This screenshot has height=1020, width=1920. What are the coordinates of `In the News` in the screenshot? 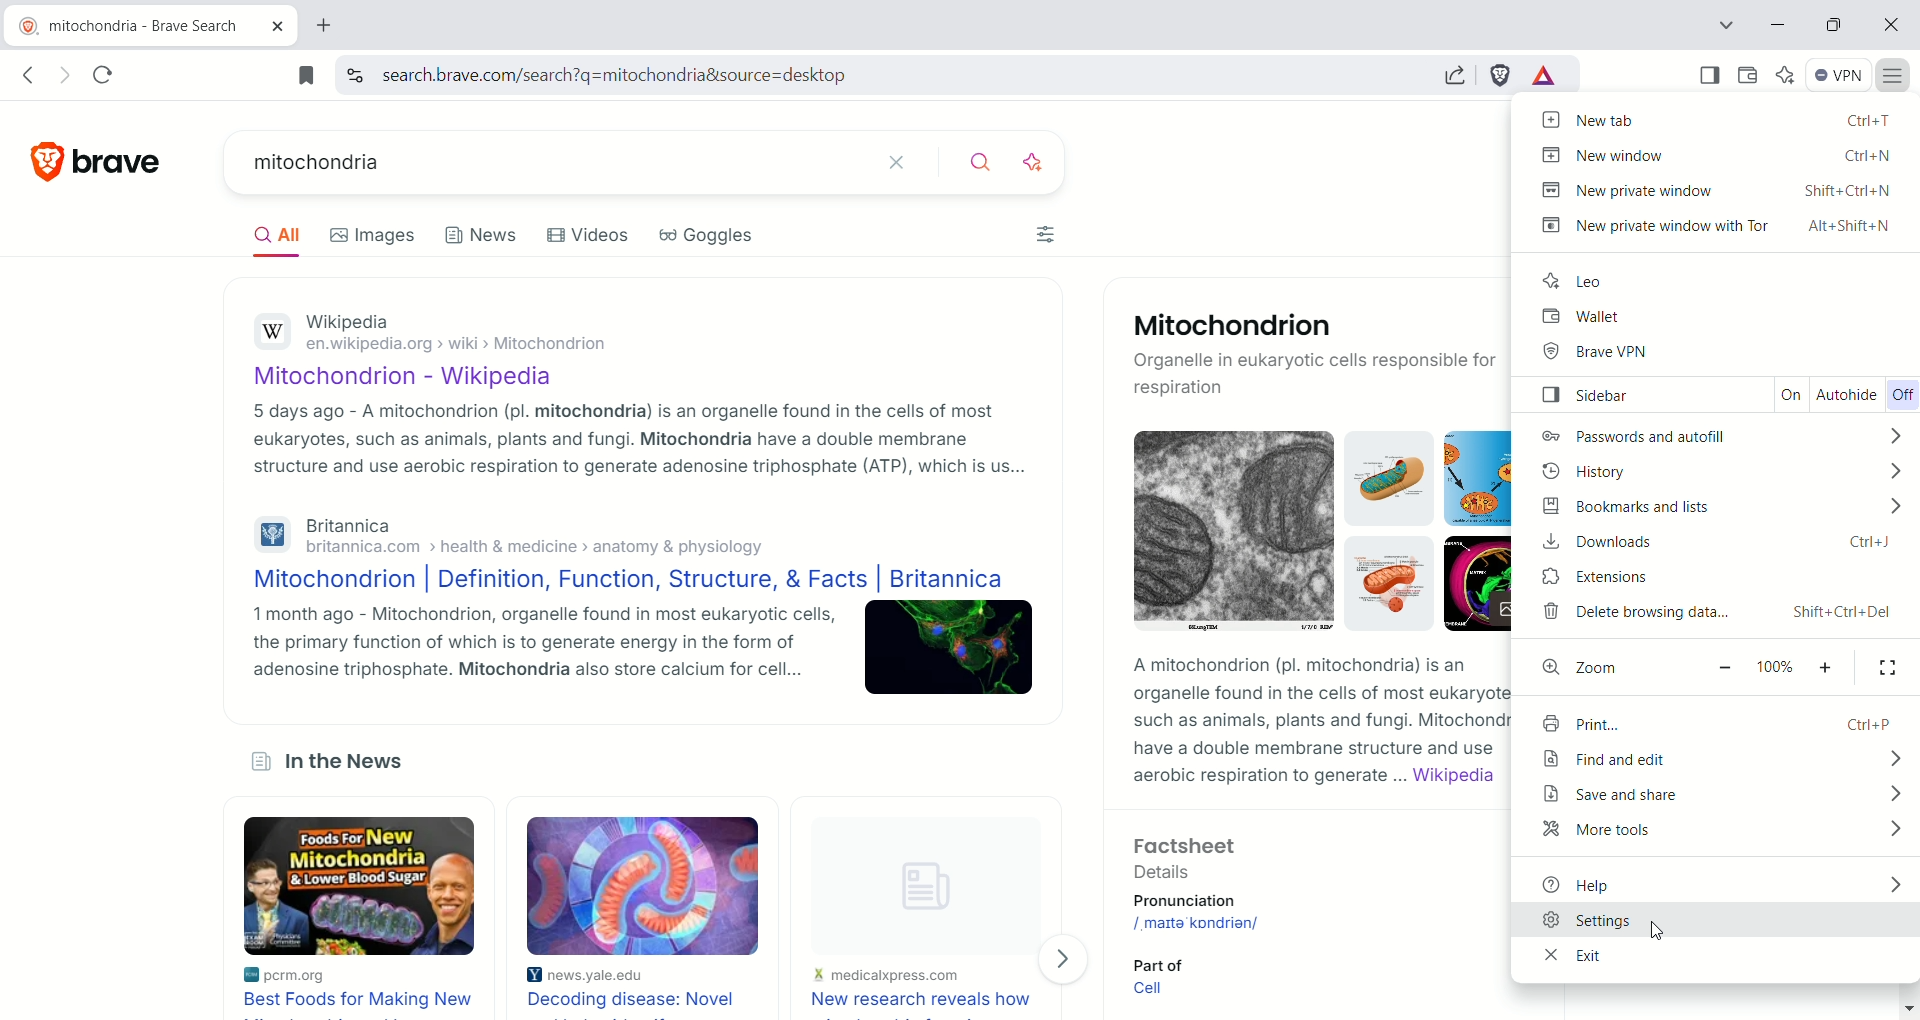 It's located at (330, 761).